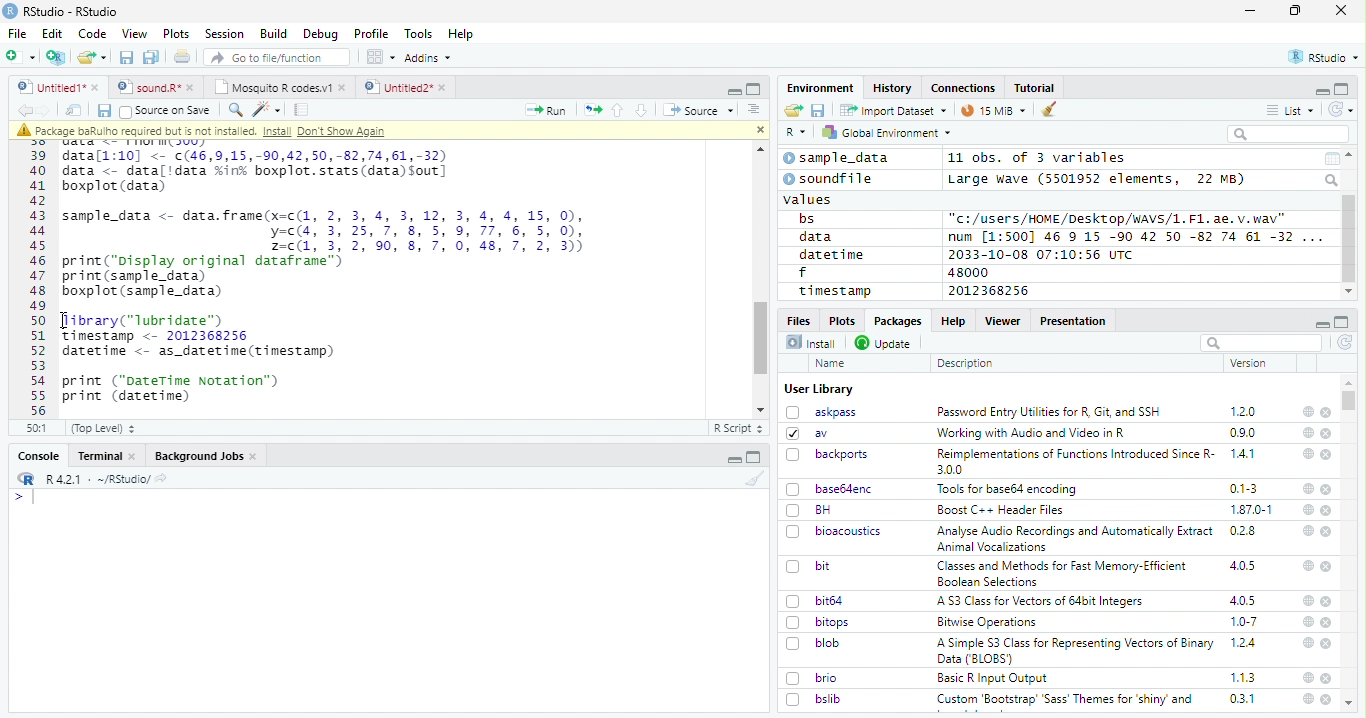 This screenshot has height=718, width=1366. I want to click on bit64, so click(815, 601).